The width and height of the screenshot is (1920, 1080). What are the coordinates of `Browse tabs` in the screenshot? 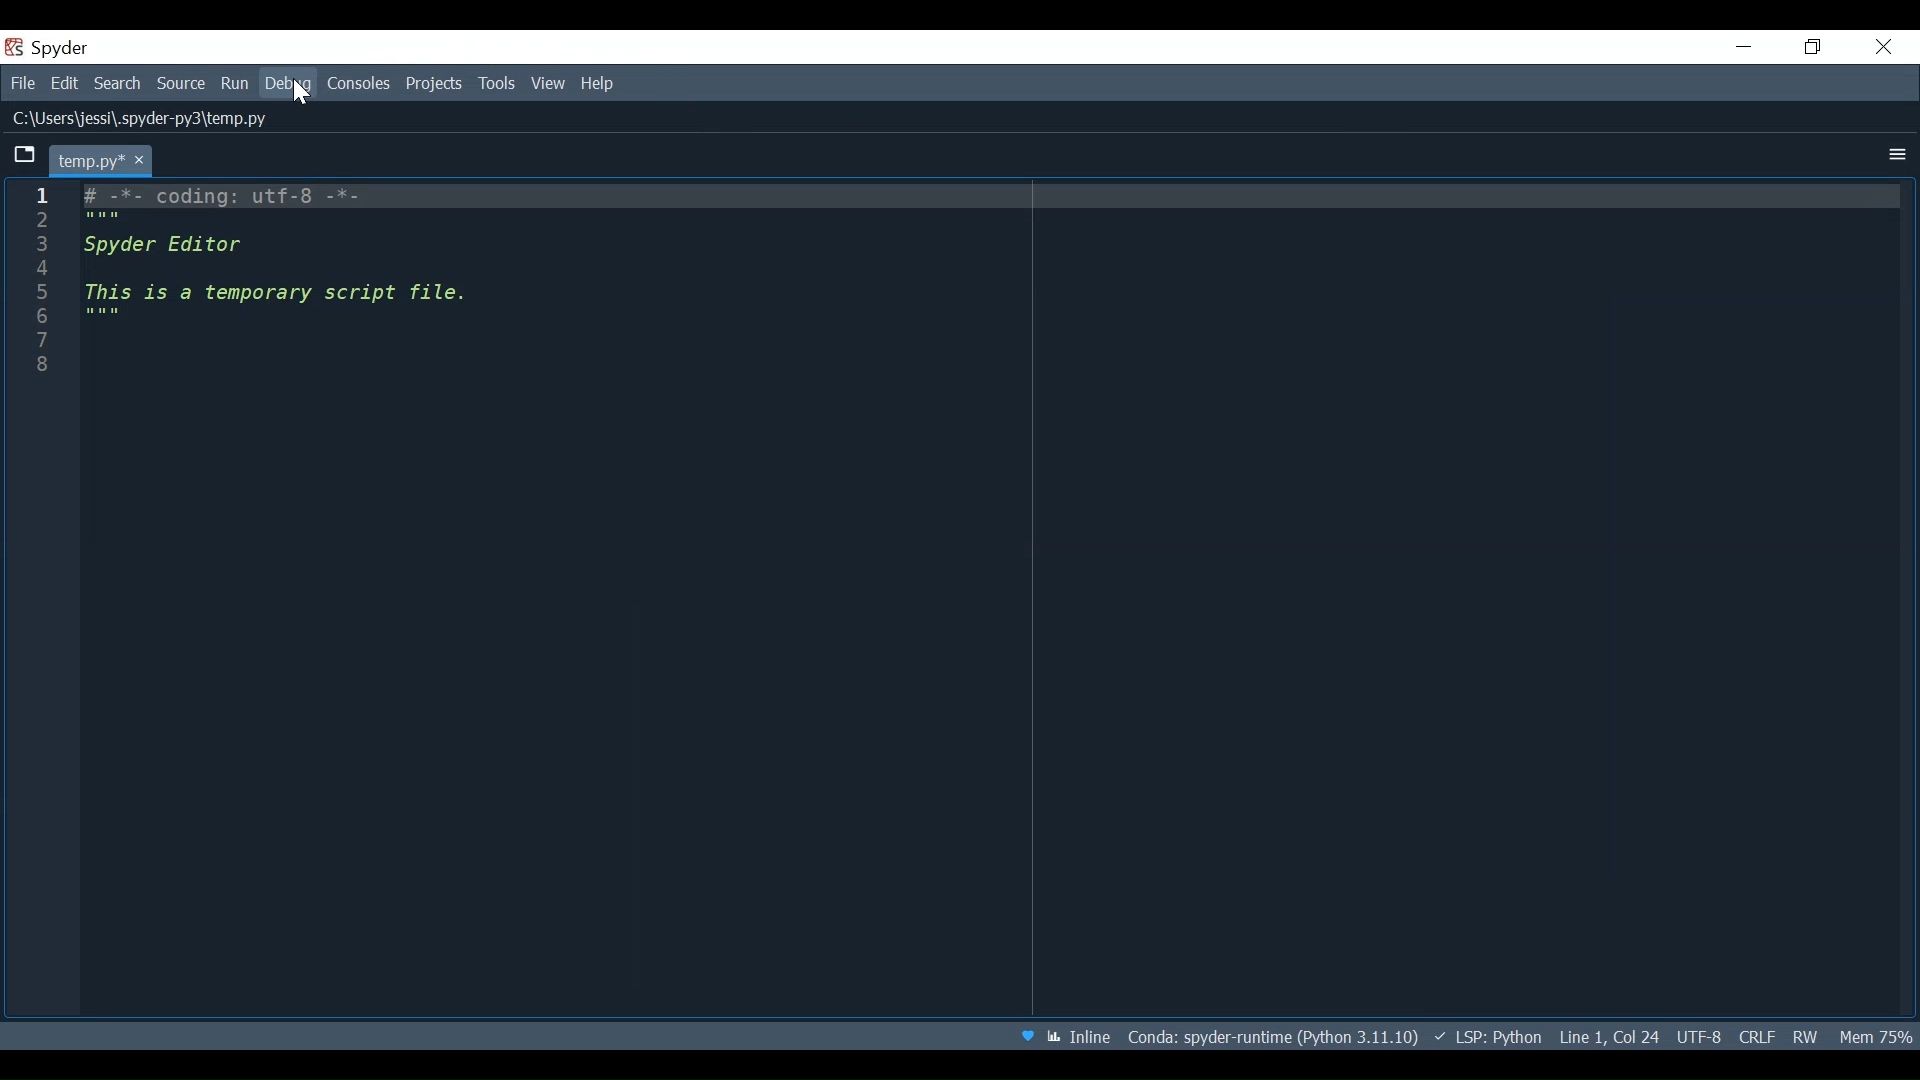 It's located at (22, 154).